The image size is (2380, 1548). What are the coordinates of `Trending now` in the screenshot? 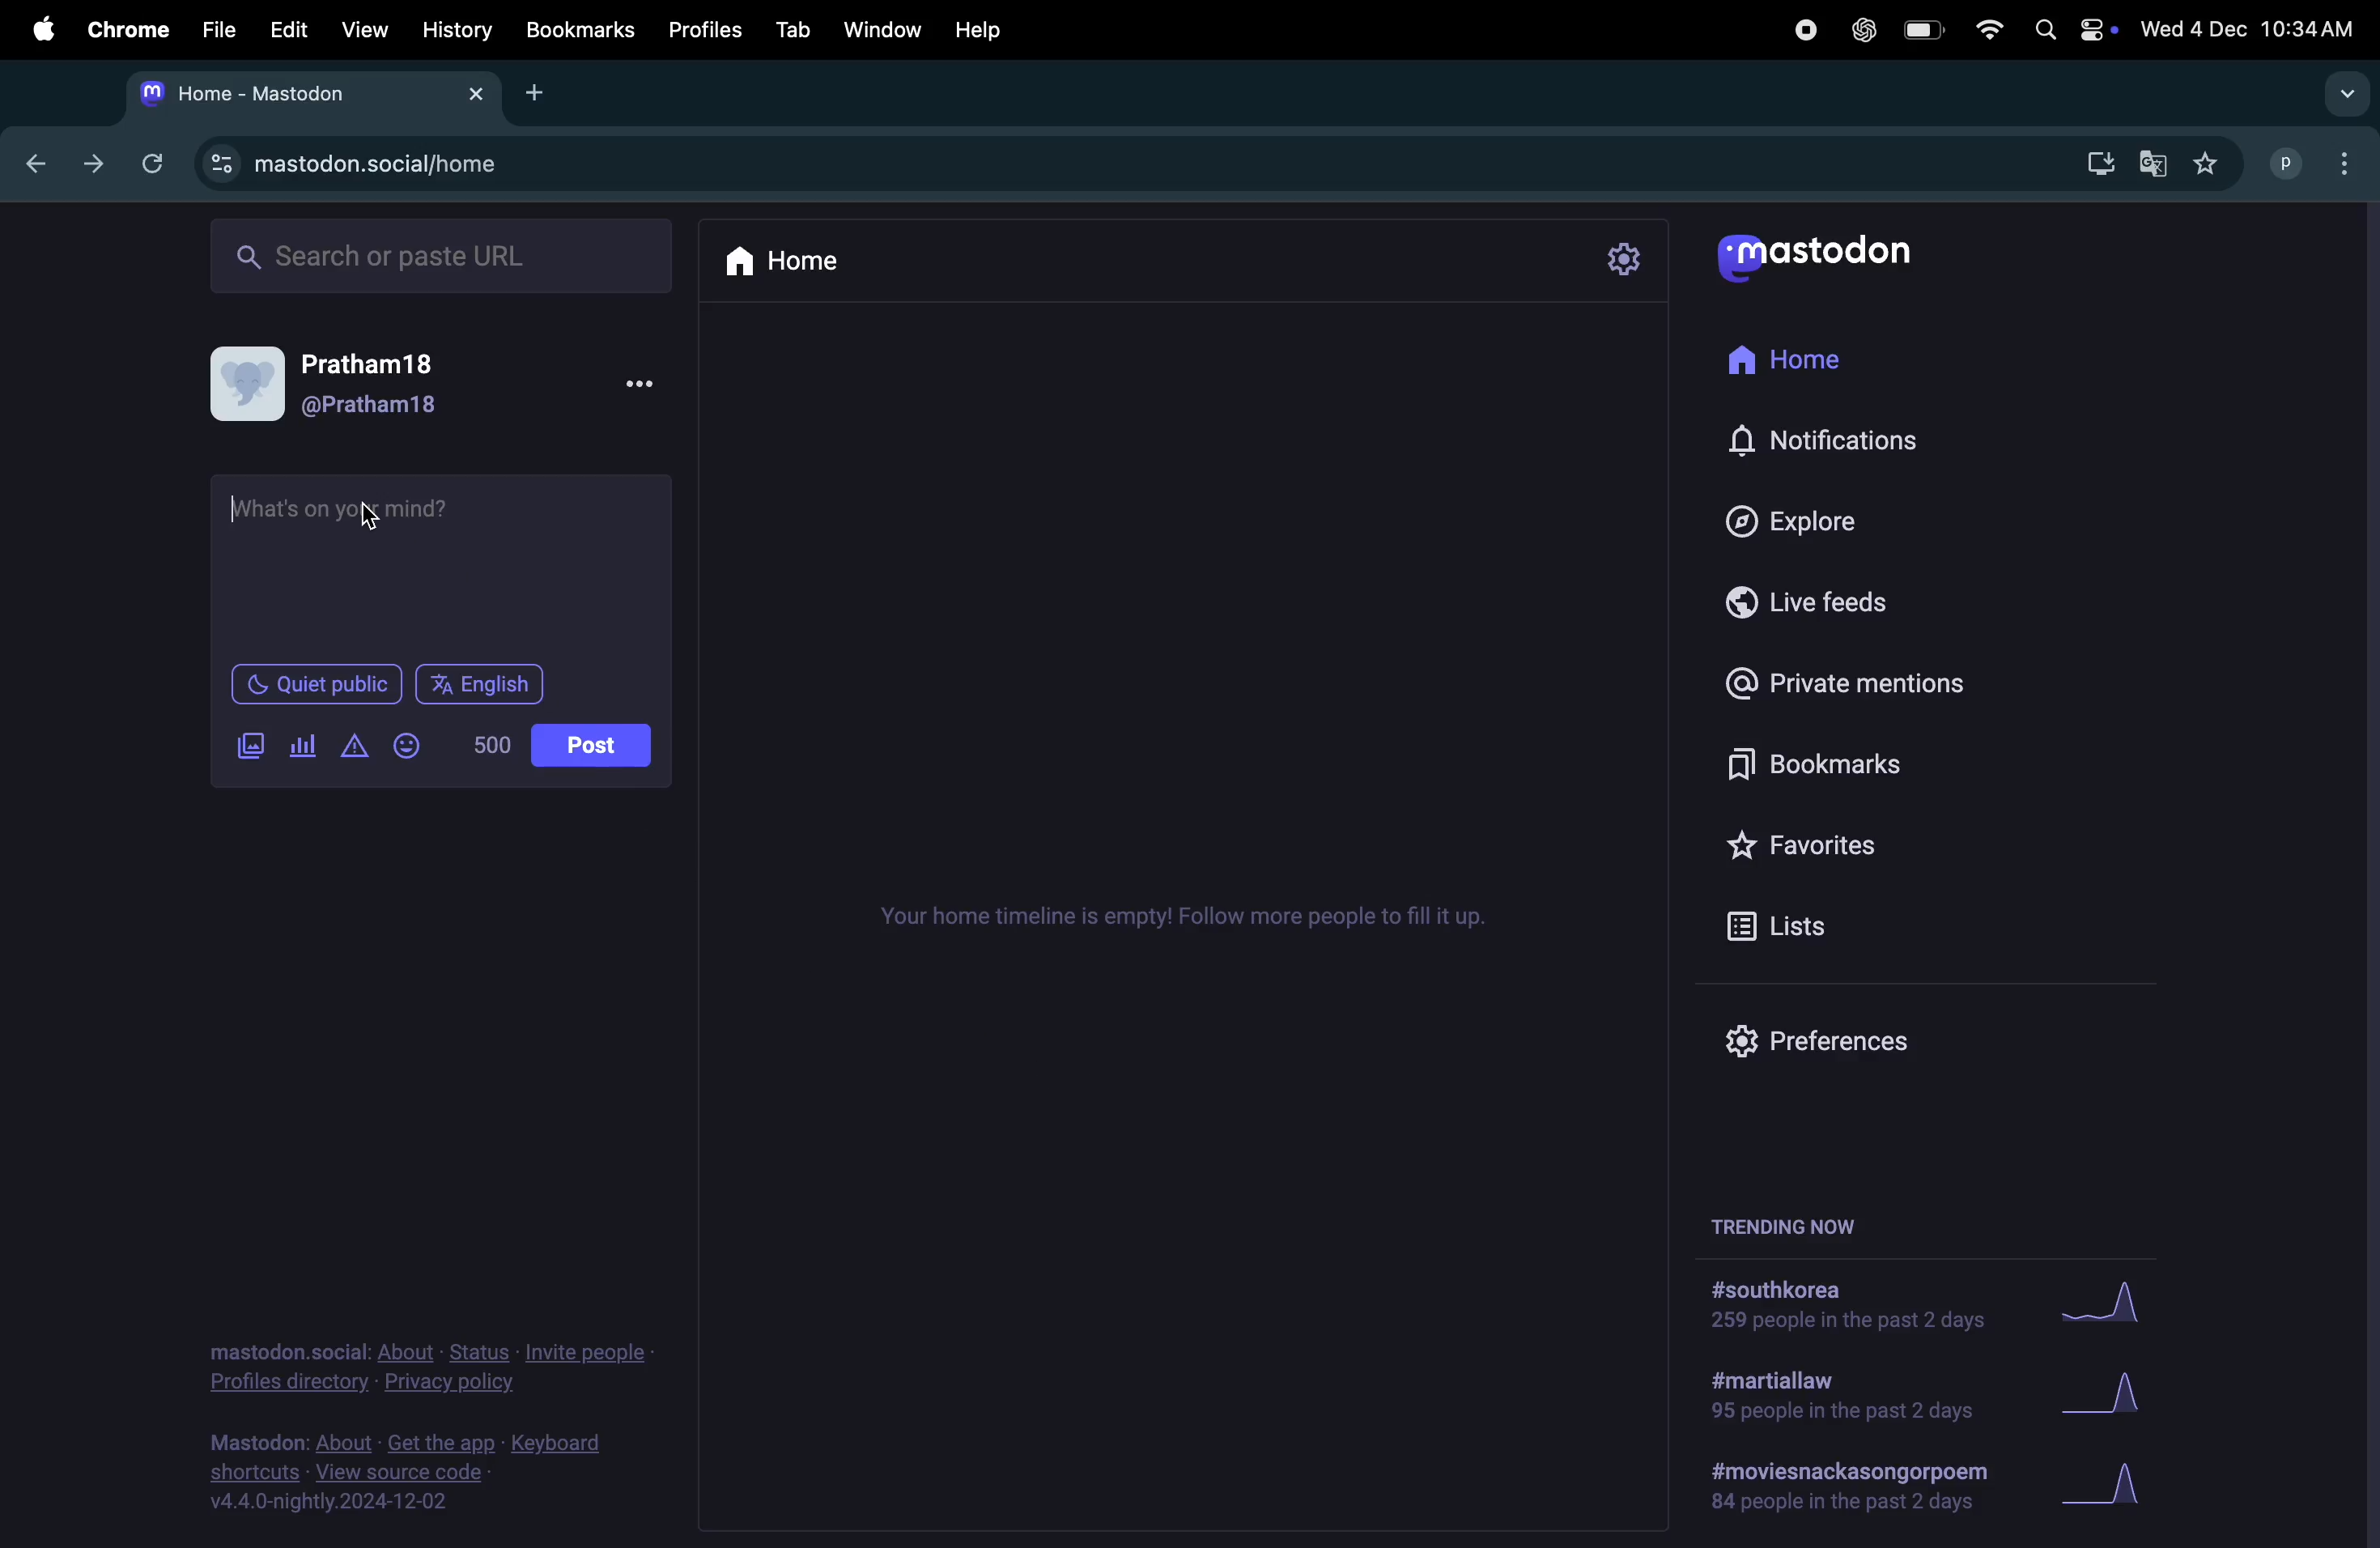 It's located at (1796, 1220).